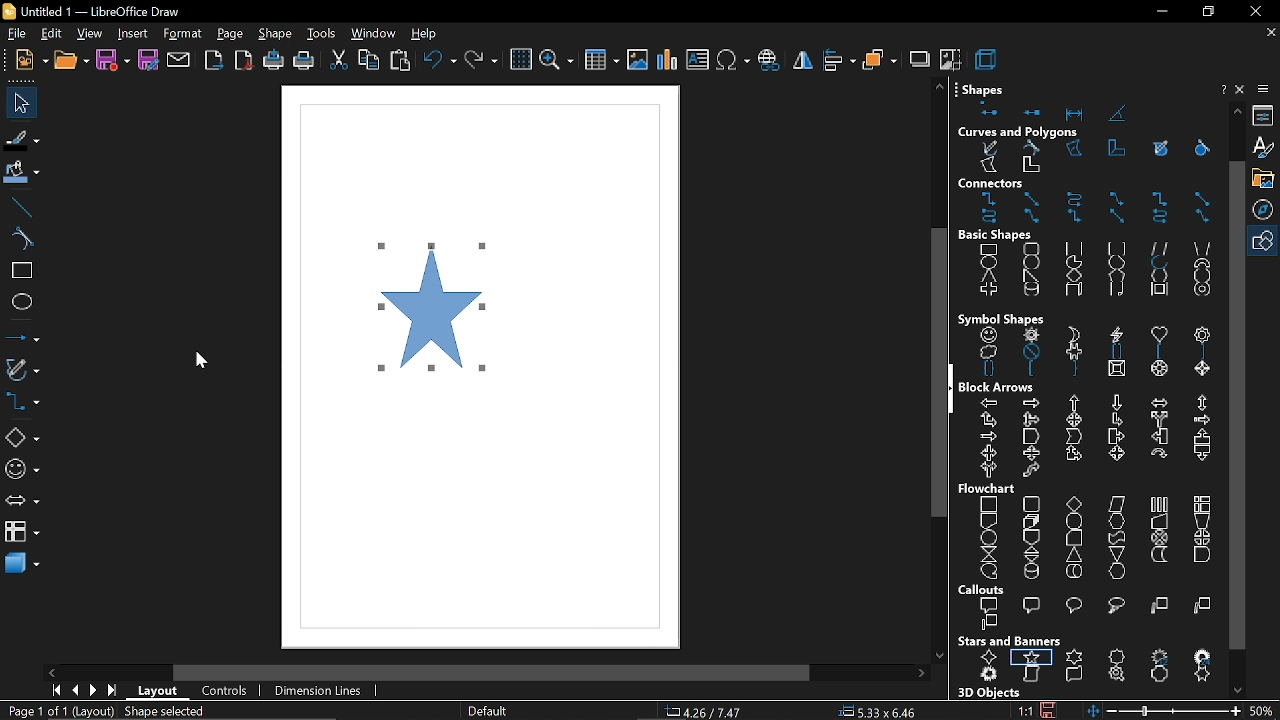 The width and height of the screenshot is (1280, 720). Describe the element at coordinates (94, 691) in the screenshot. I see `next page` at that location.